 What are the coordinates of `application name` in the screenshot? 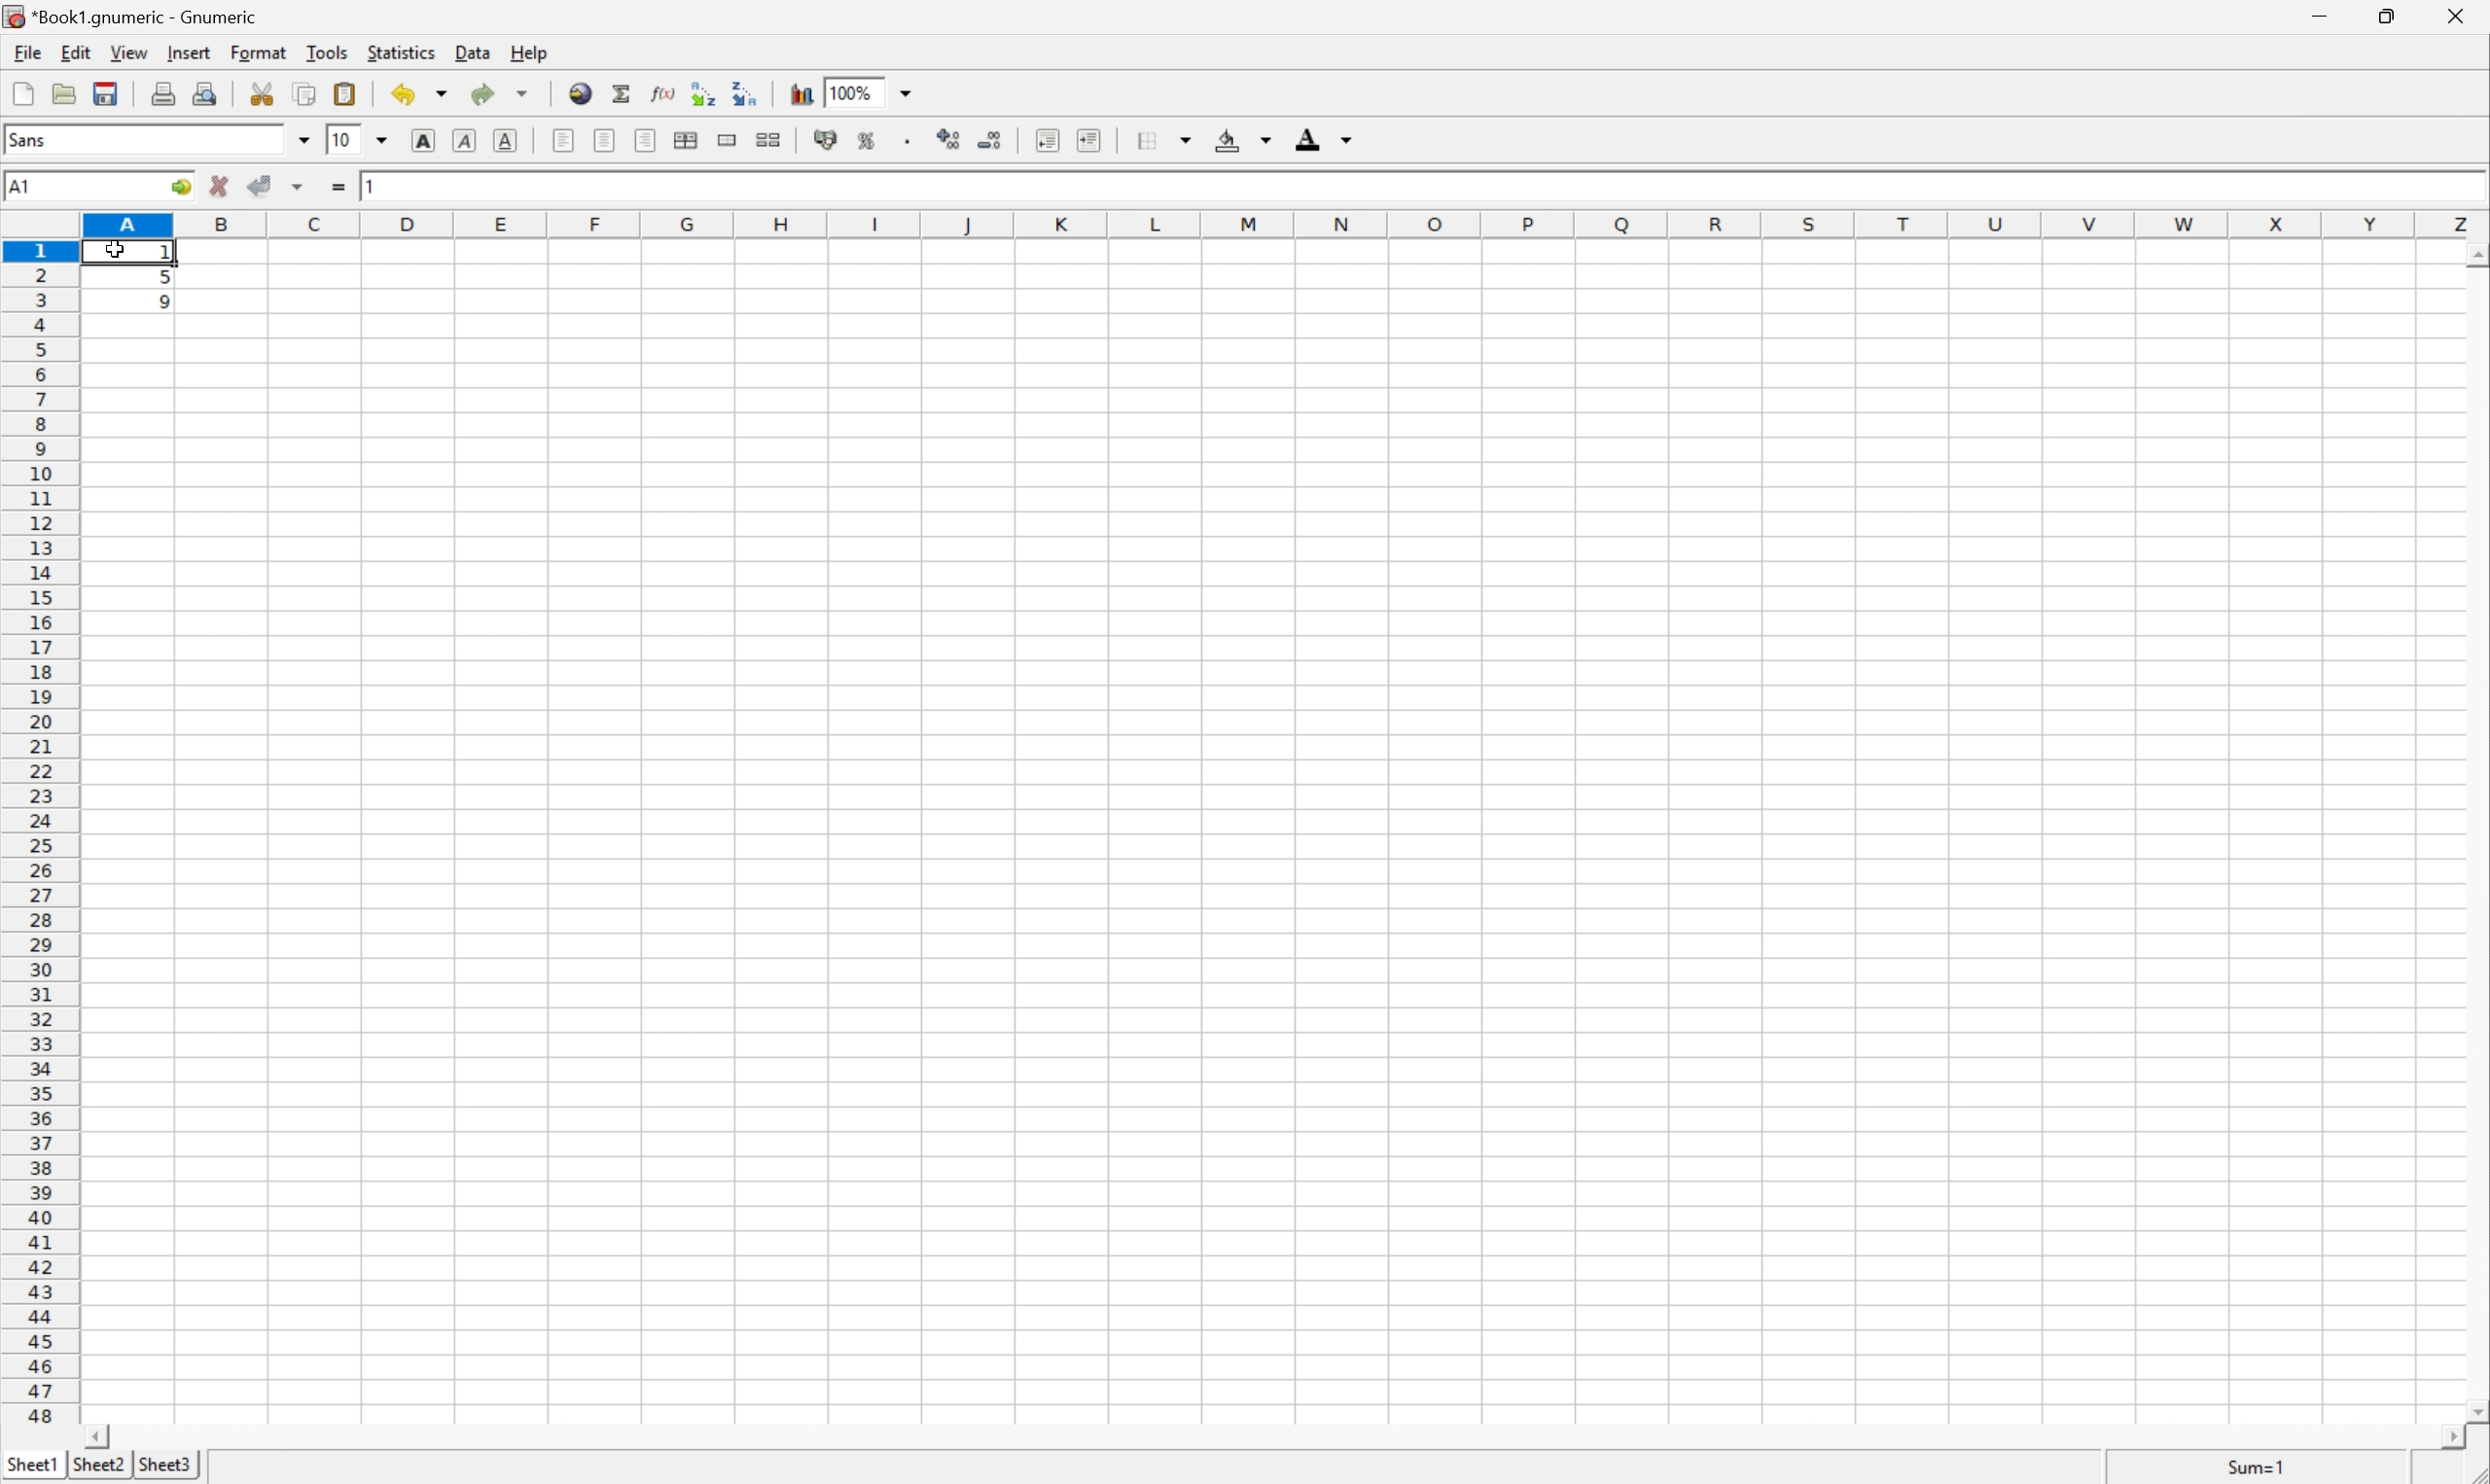 It's located at (137, 14).